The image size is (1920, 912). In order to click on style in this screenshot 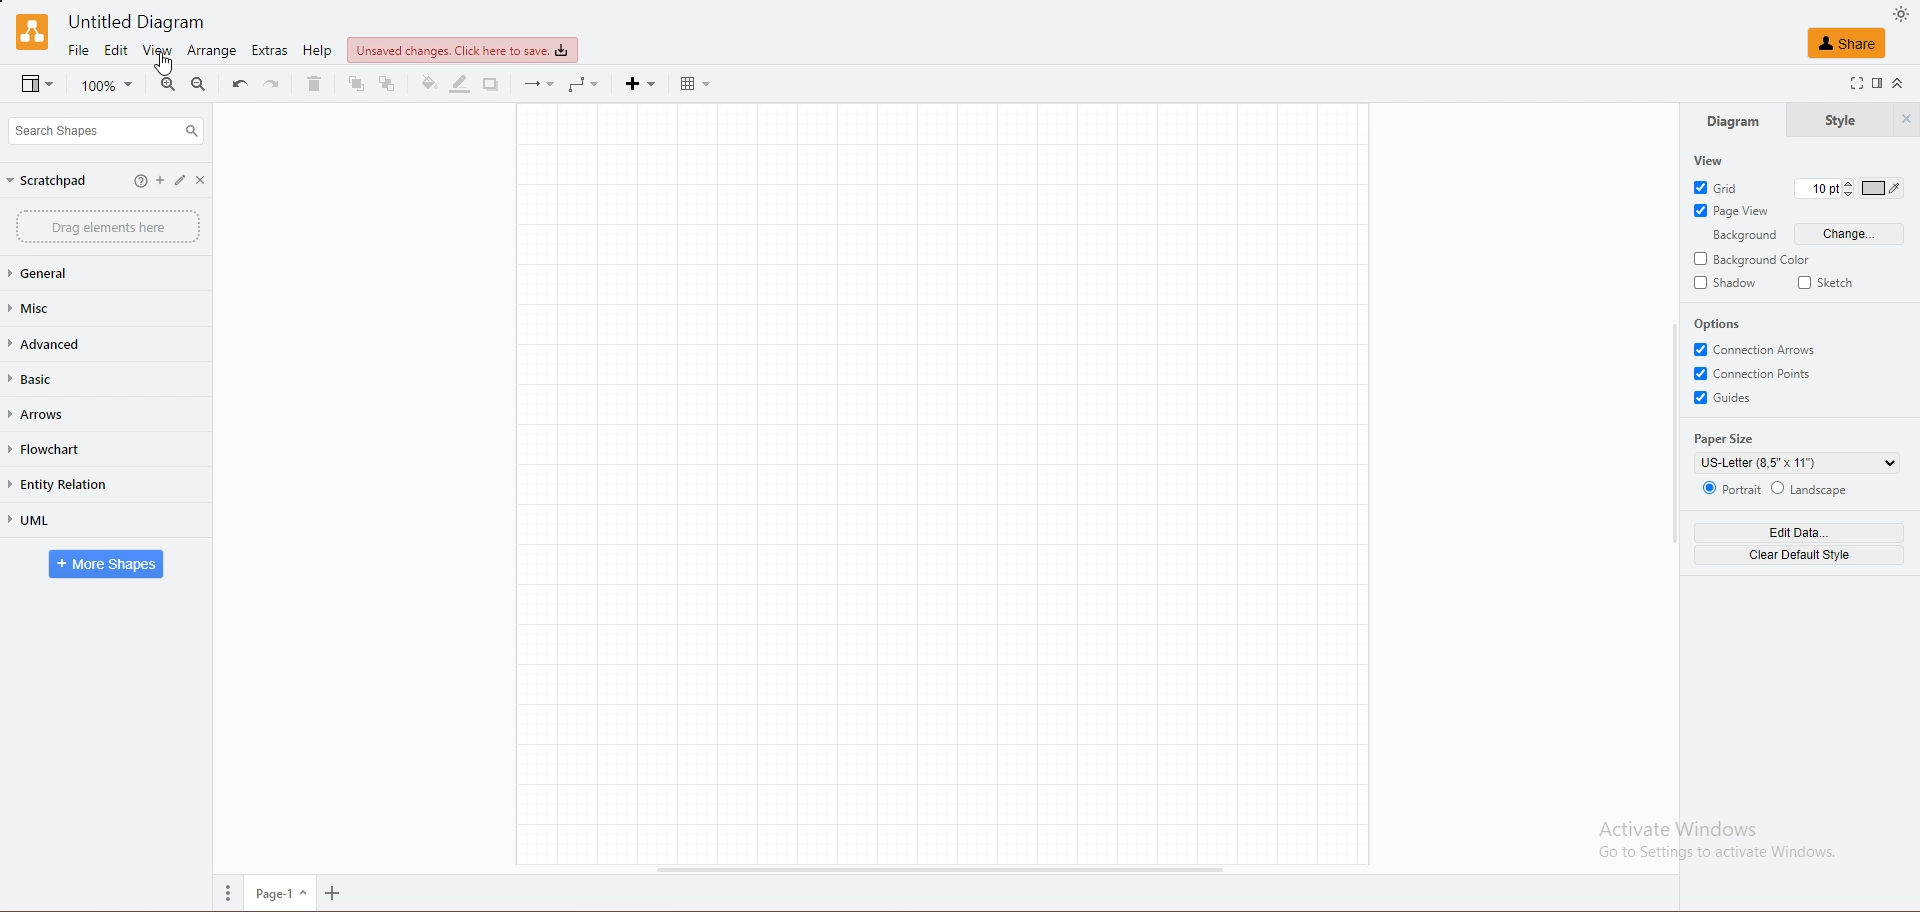, I will do `click(1839, 121)`.